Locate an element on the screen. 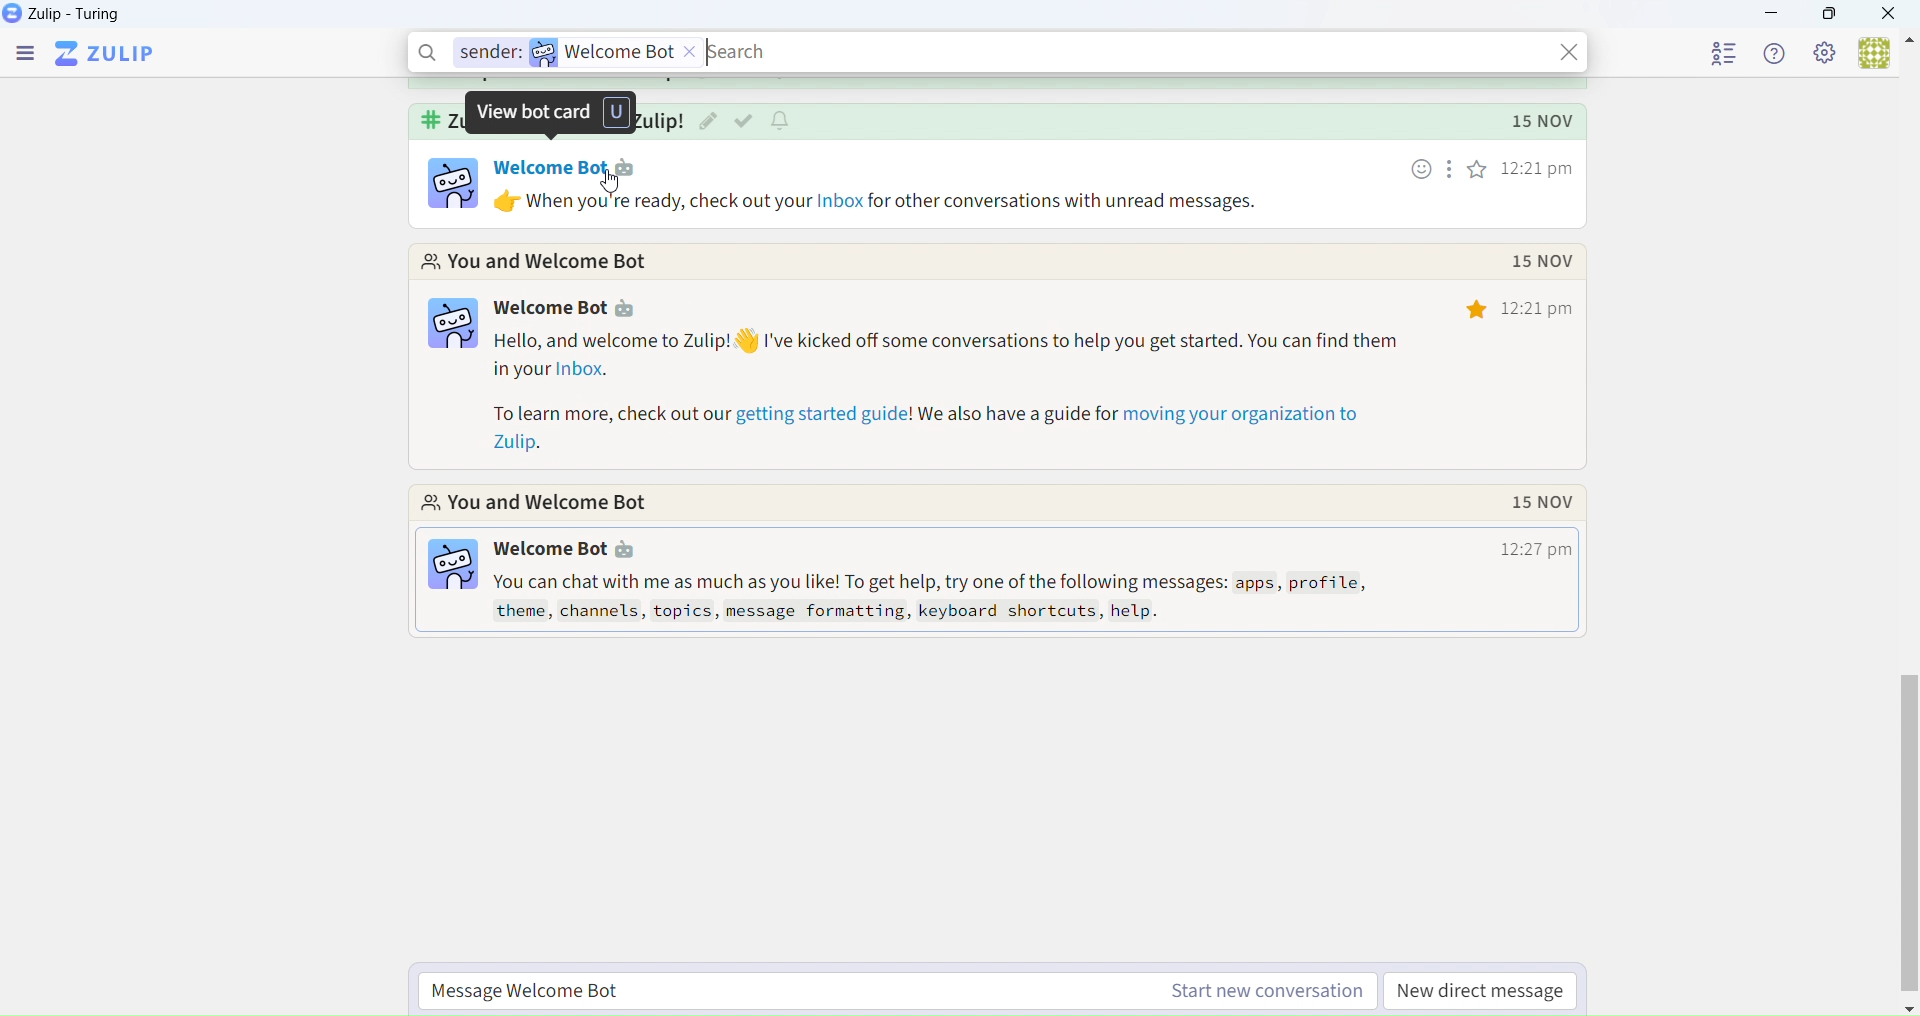 The image size is (1920, 1016). 15 NOV is located at coordinates (1541, 506).